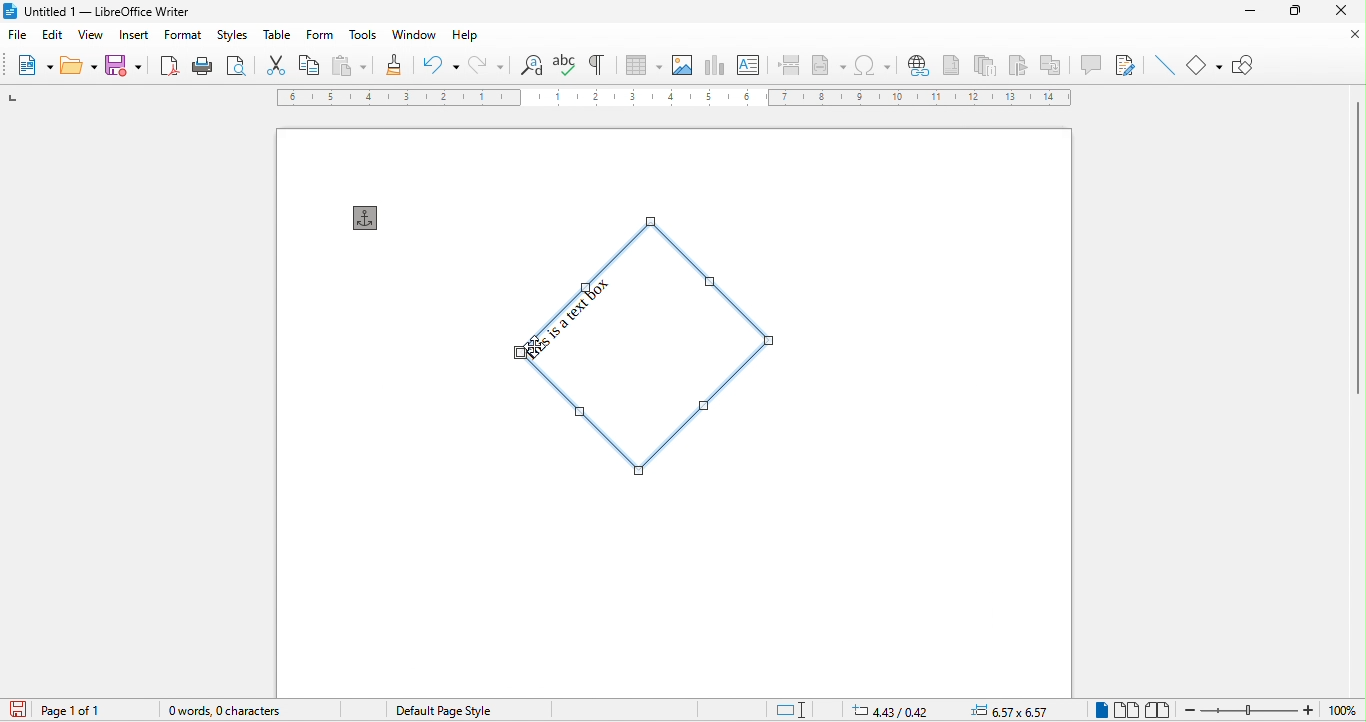 This screenshot has height=722, width=1366. What do you see at coordinates (787, 63) in the screenshot?
I see `page break` at bounding box center [787, 63].